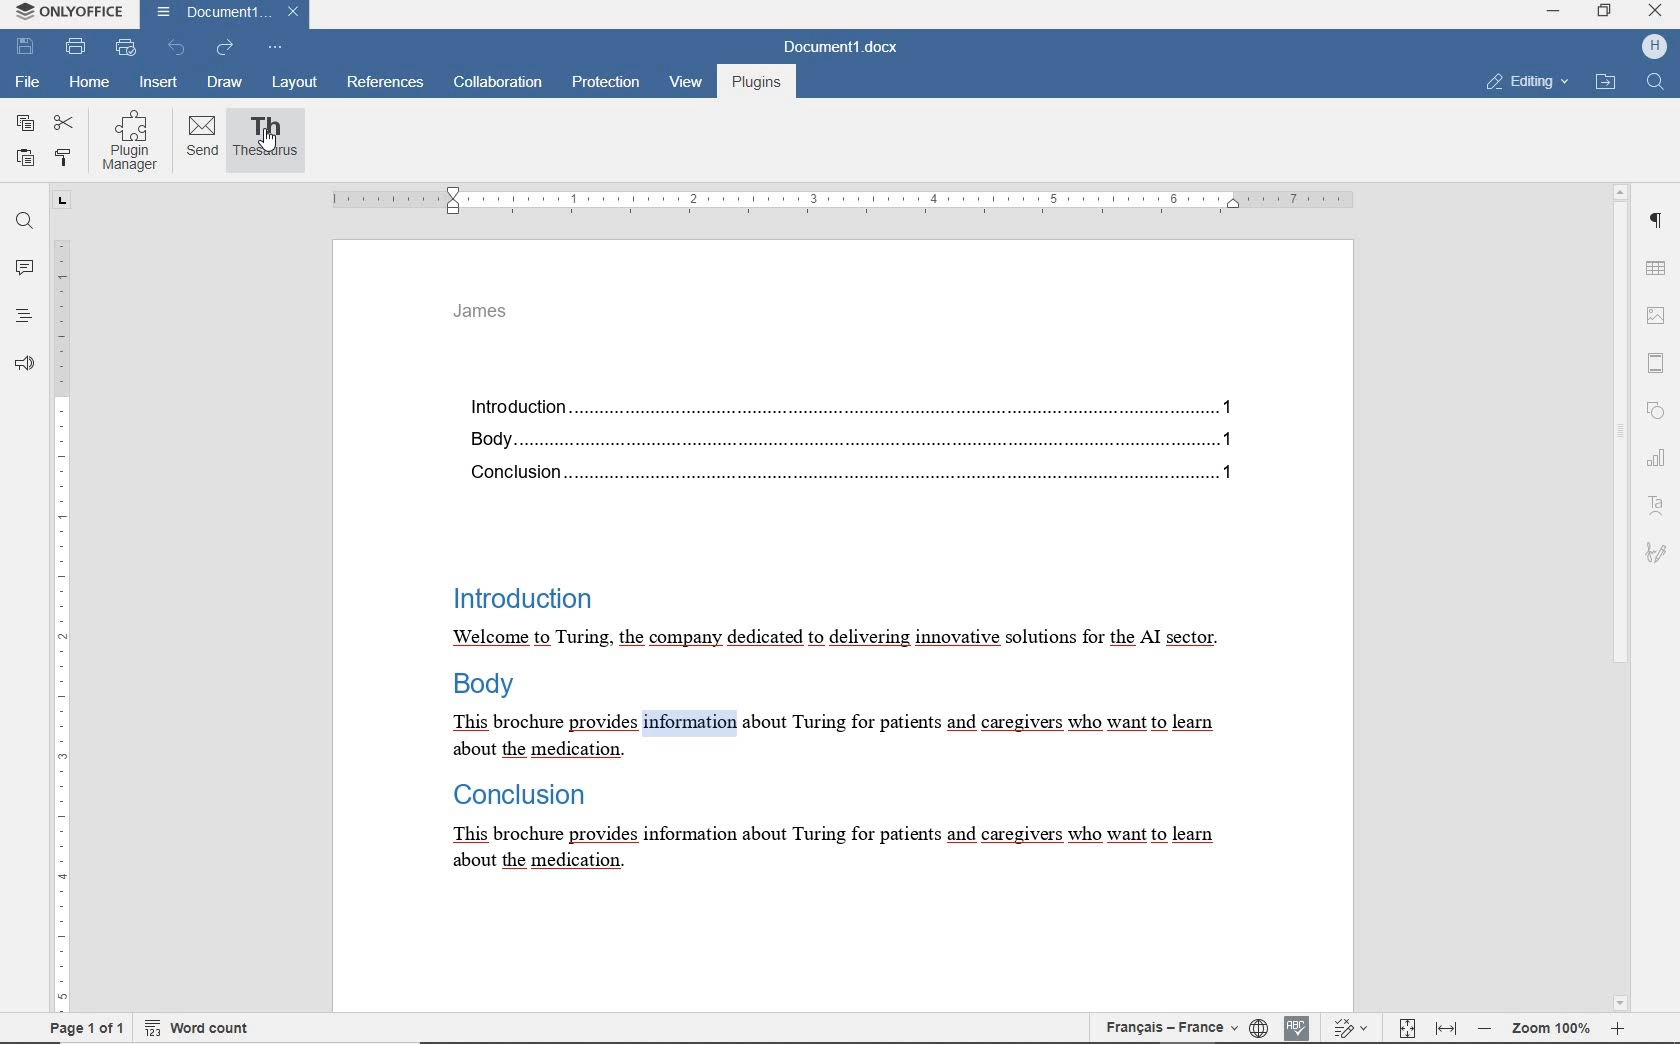 This screenshot has width=1680, height=1044. I want to click on RULER, so click(840, 201).